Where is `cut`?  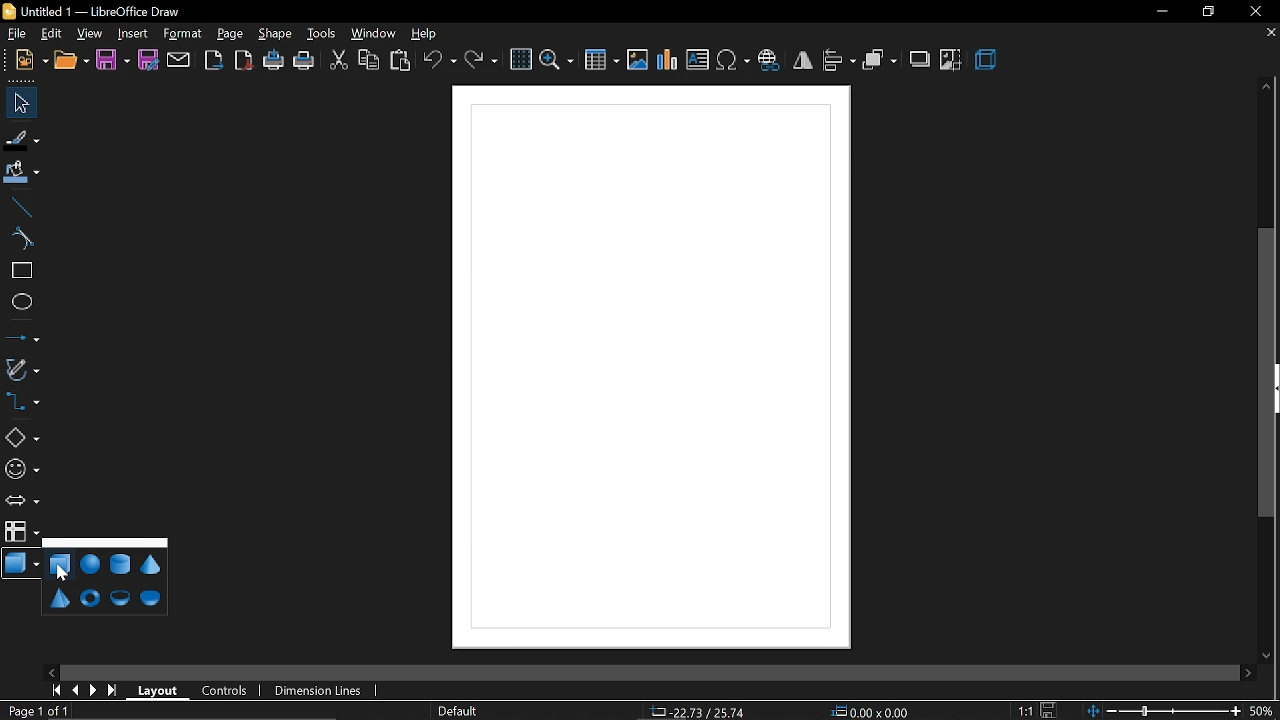
cut is located at coordinates (339, 63).